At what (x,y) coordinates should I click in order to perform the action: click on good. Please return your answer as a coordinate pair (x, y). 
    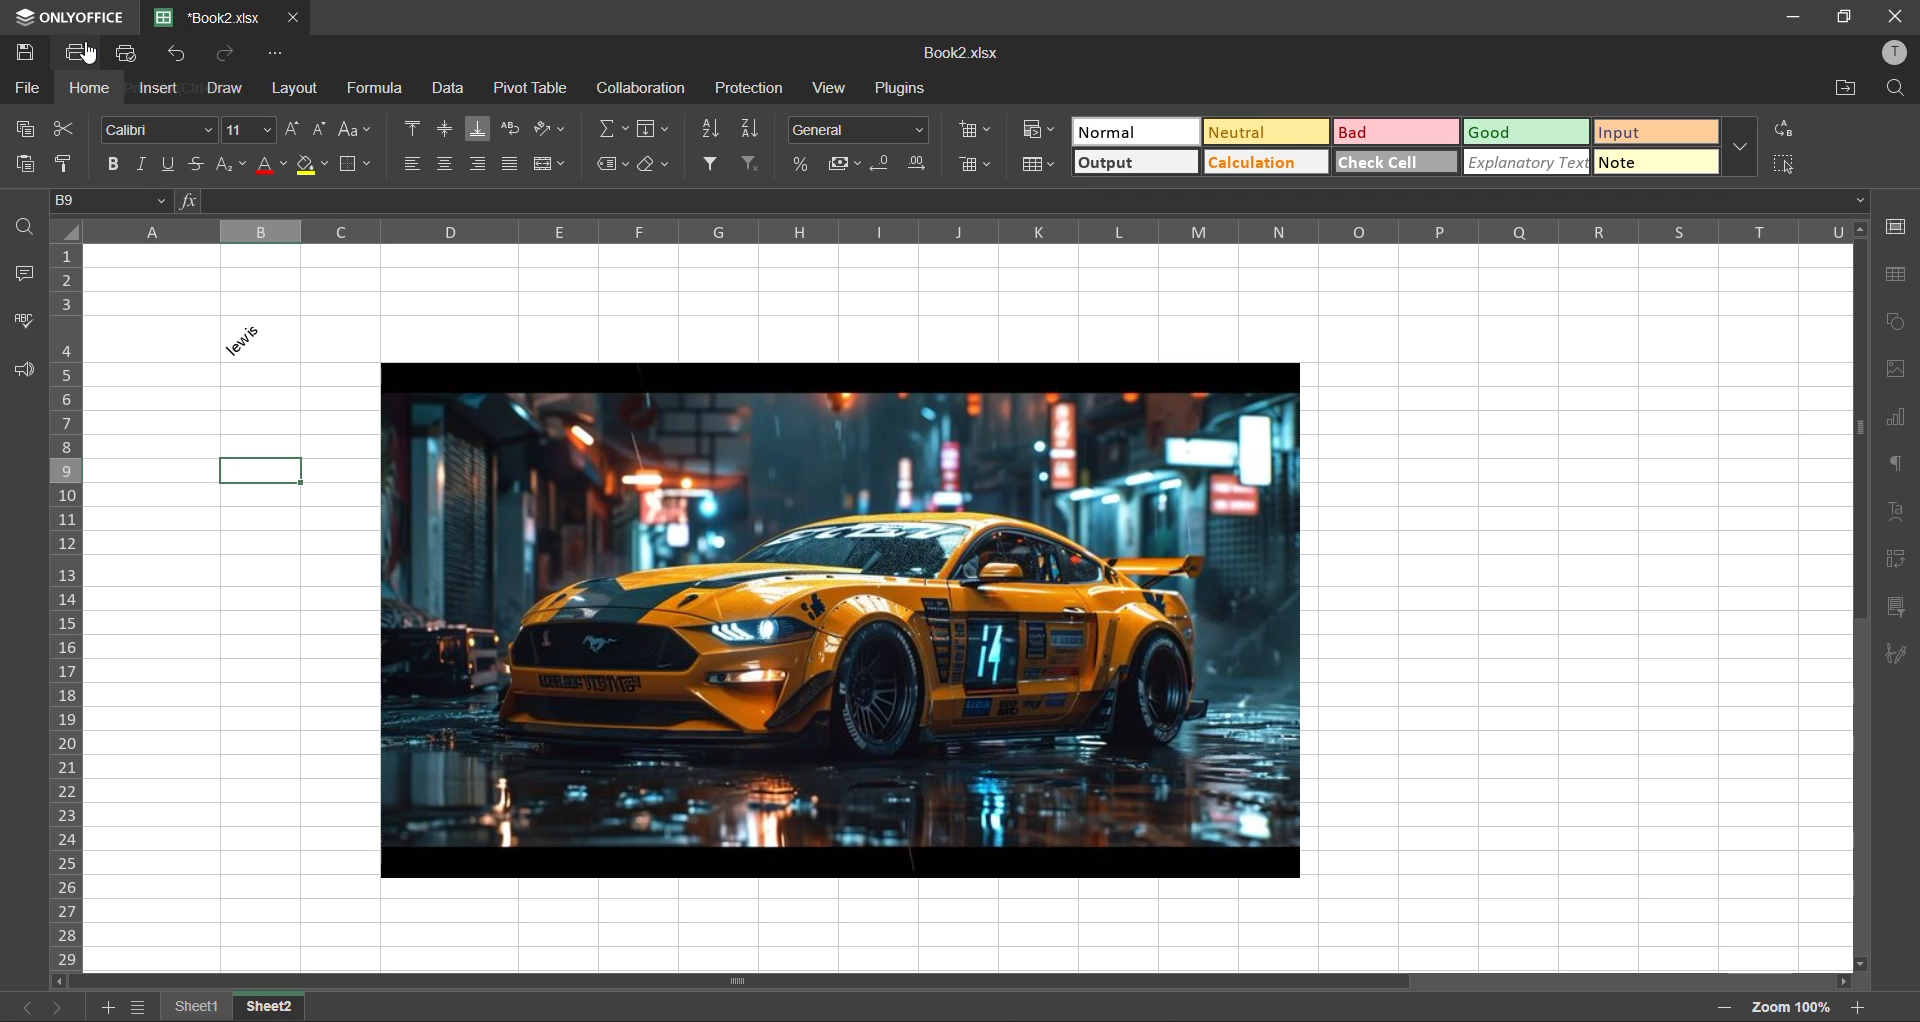
    Looking at the image, I should click on (1526, 132).